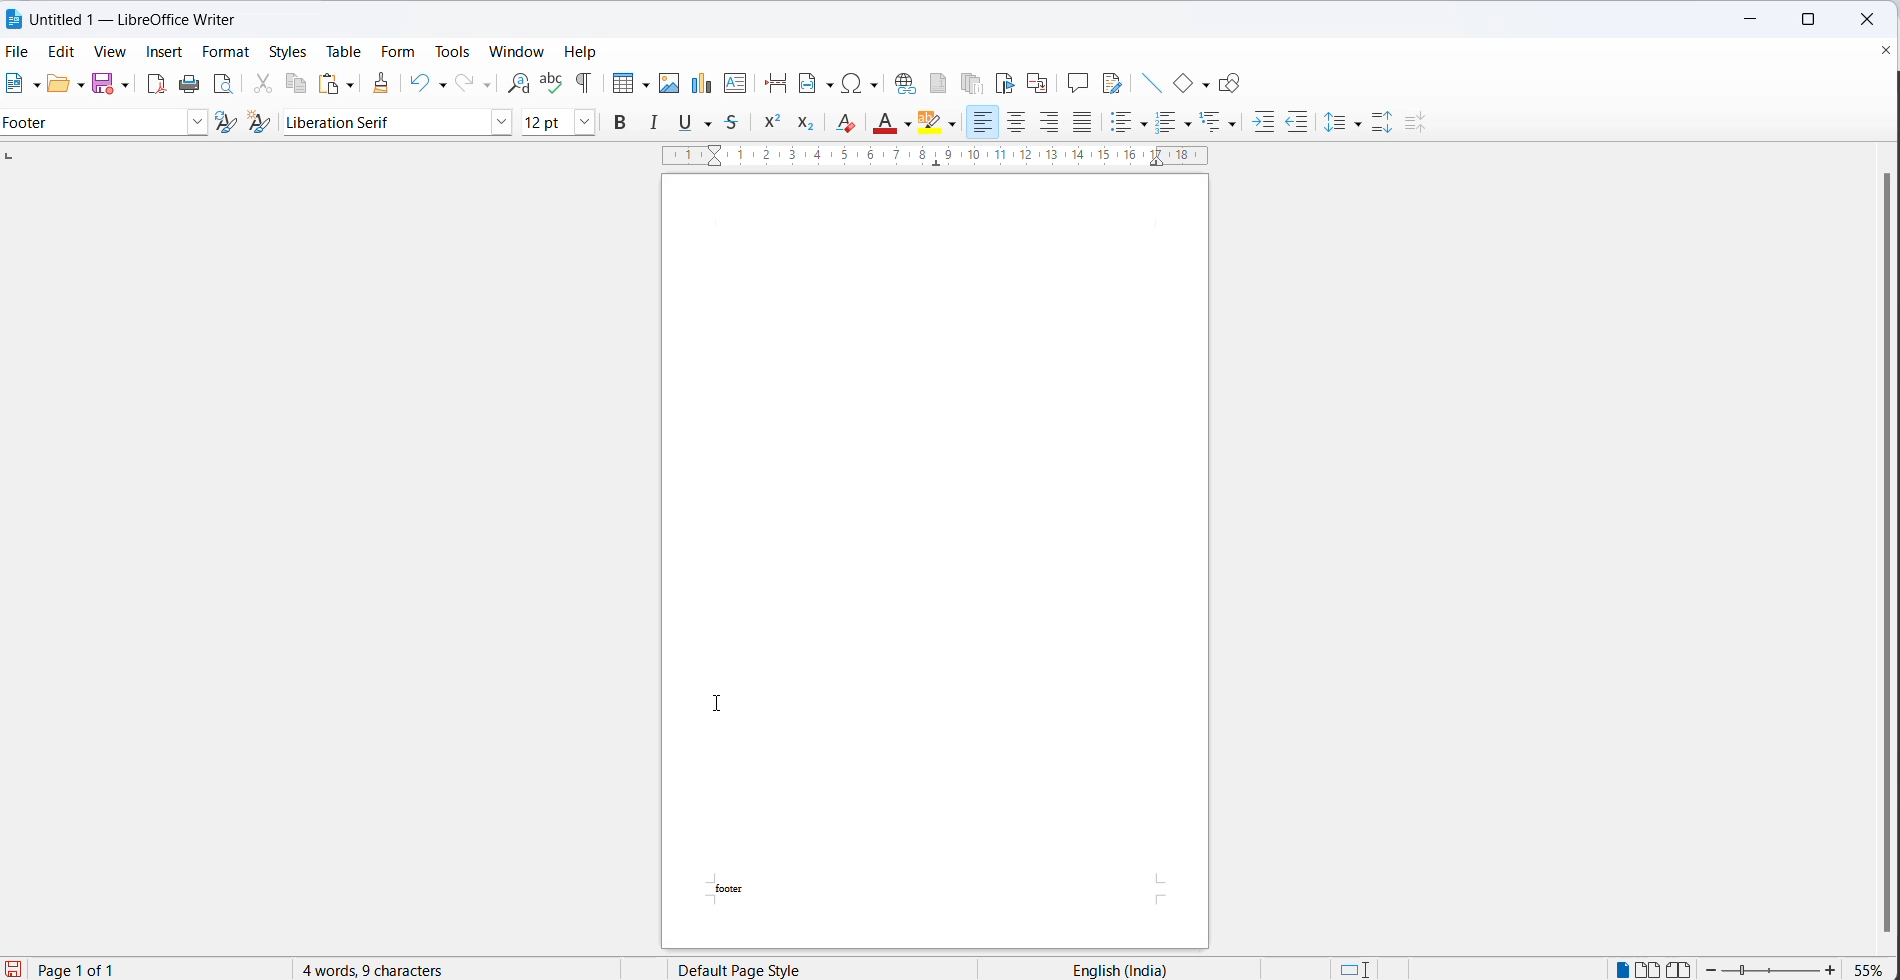 This screenshot has width=1900, height=980. Describe the element at coordinates (984, 122) in the screenshot. I see `text align left` at that location.